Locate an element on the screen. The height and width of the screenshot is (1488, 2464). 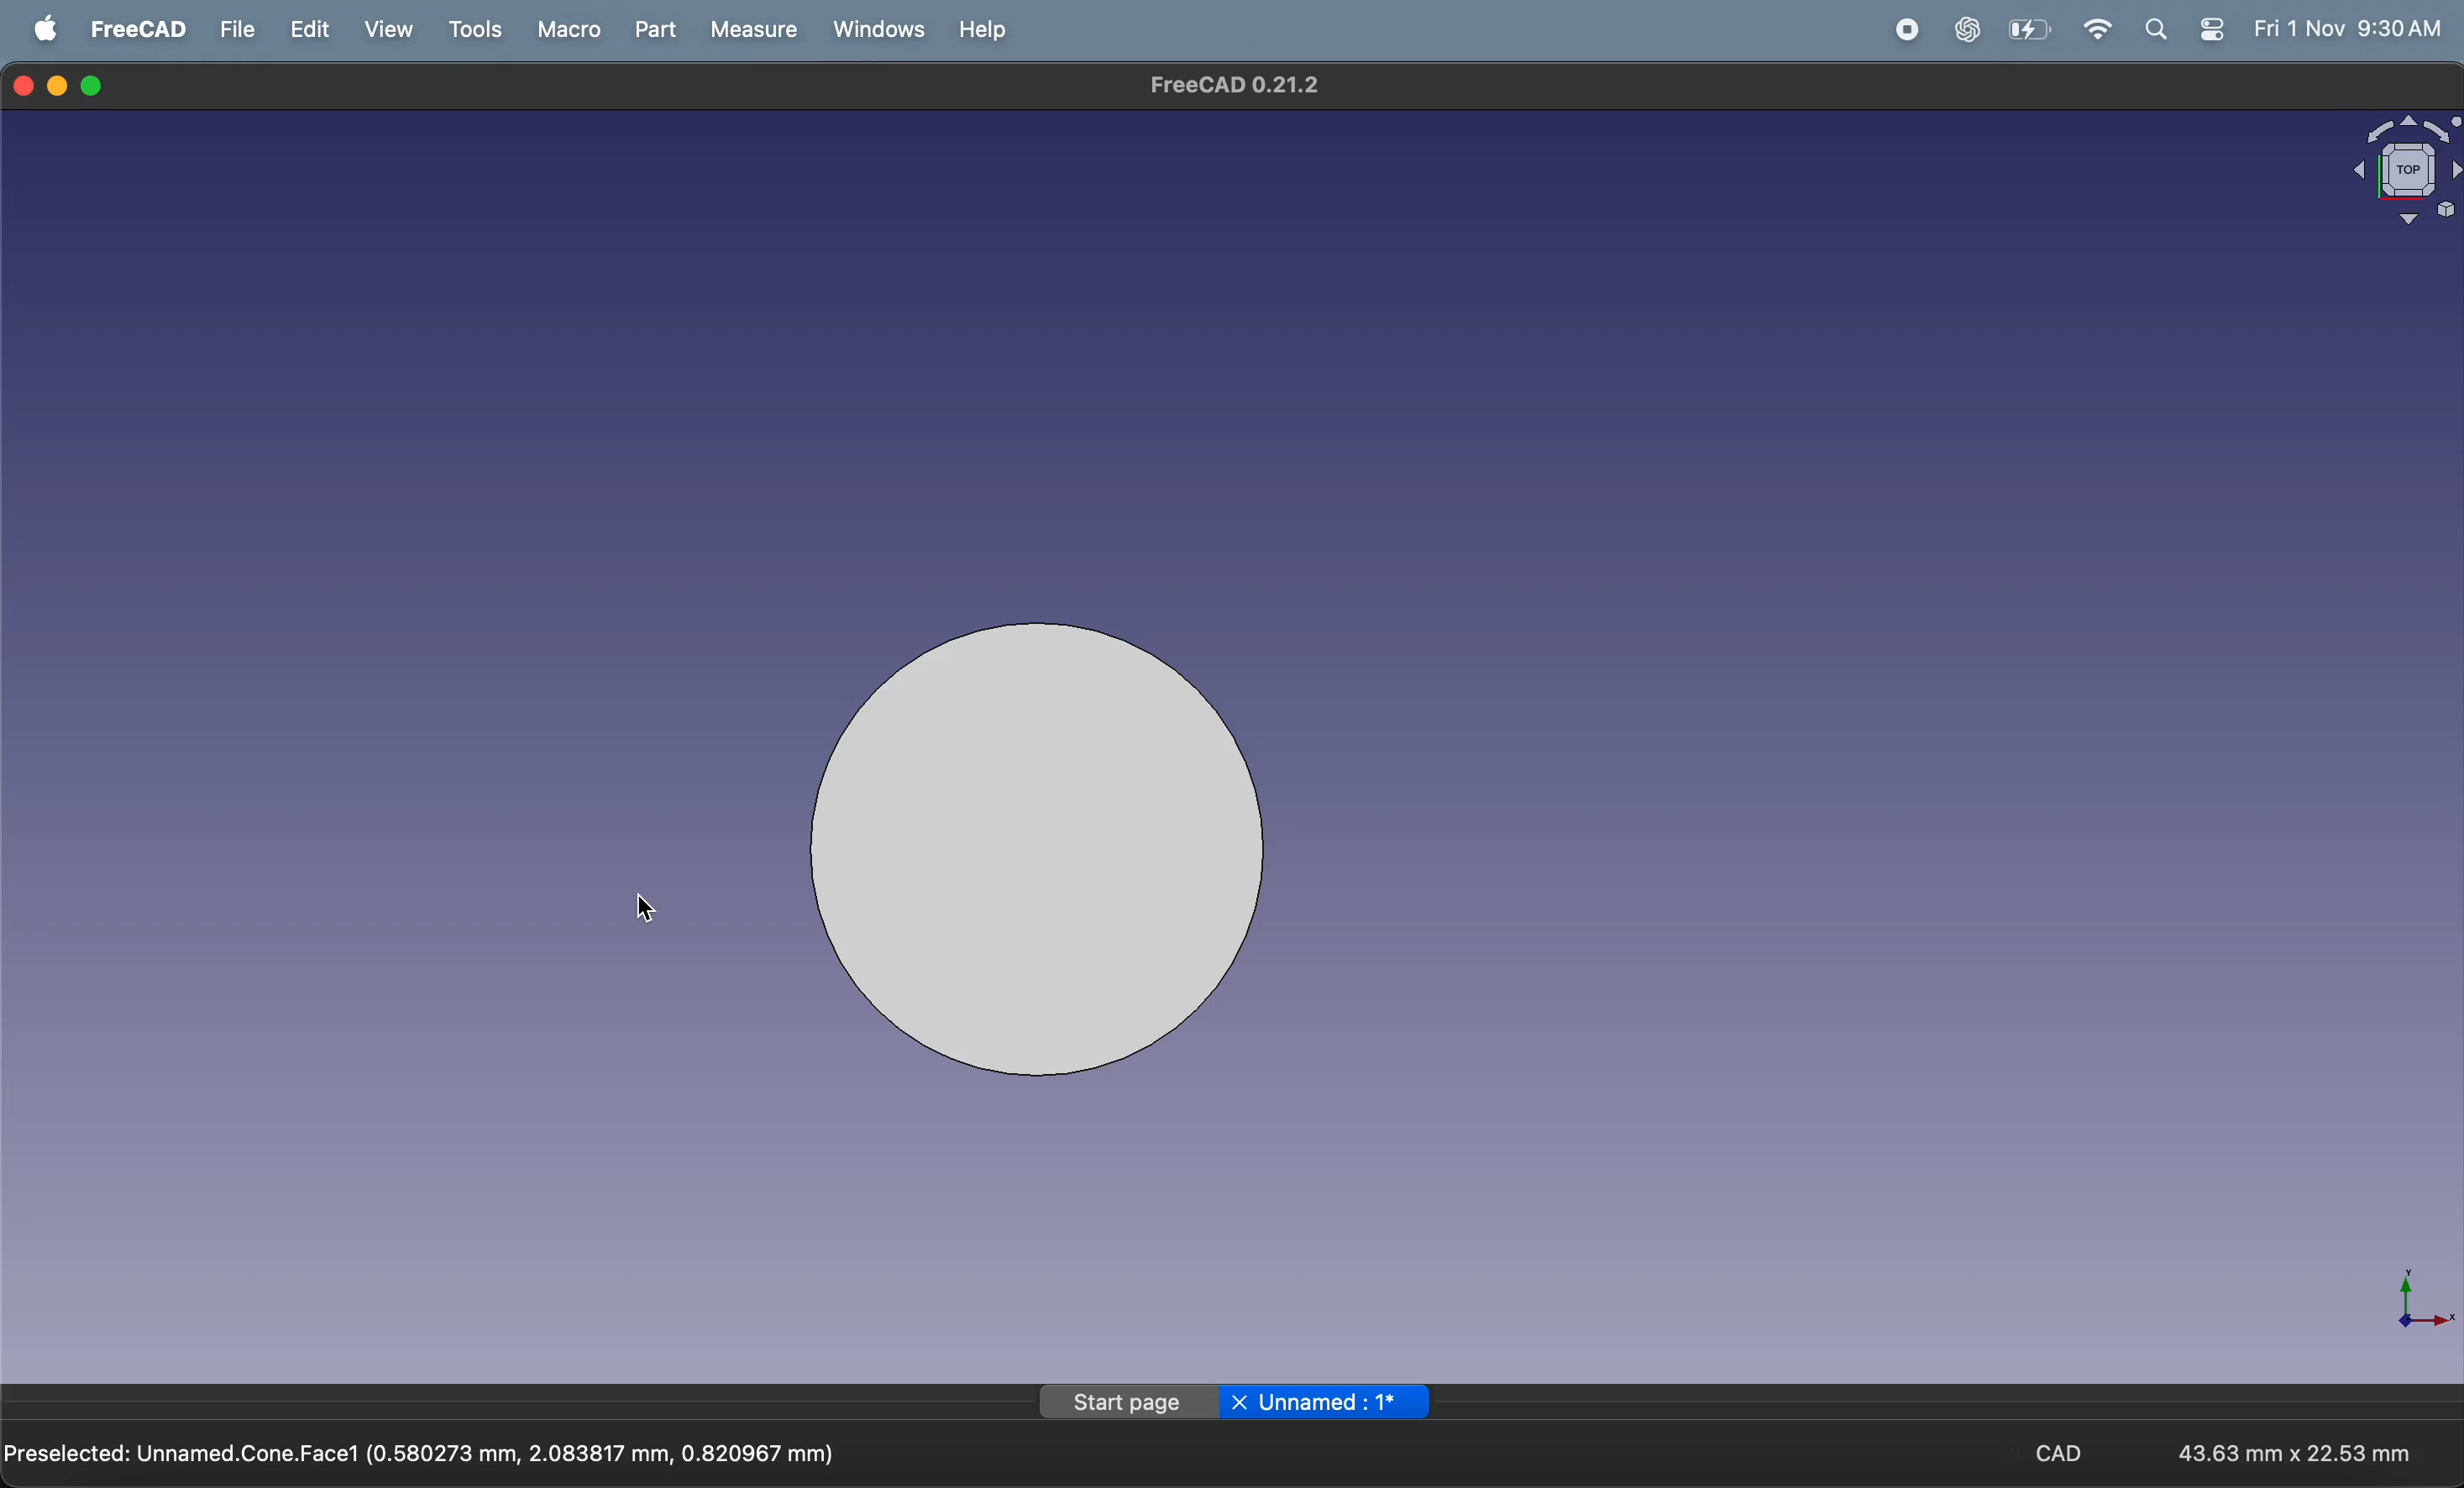
help is located at coordinates (980, 30).